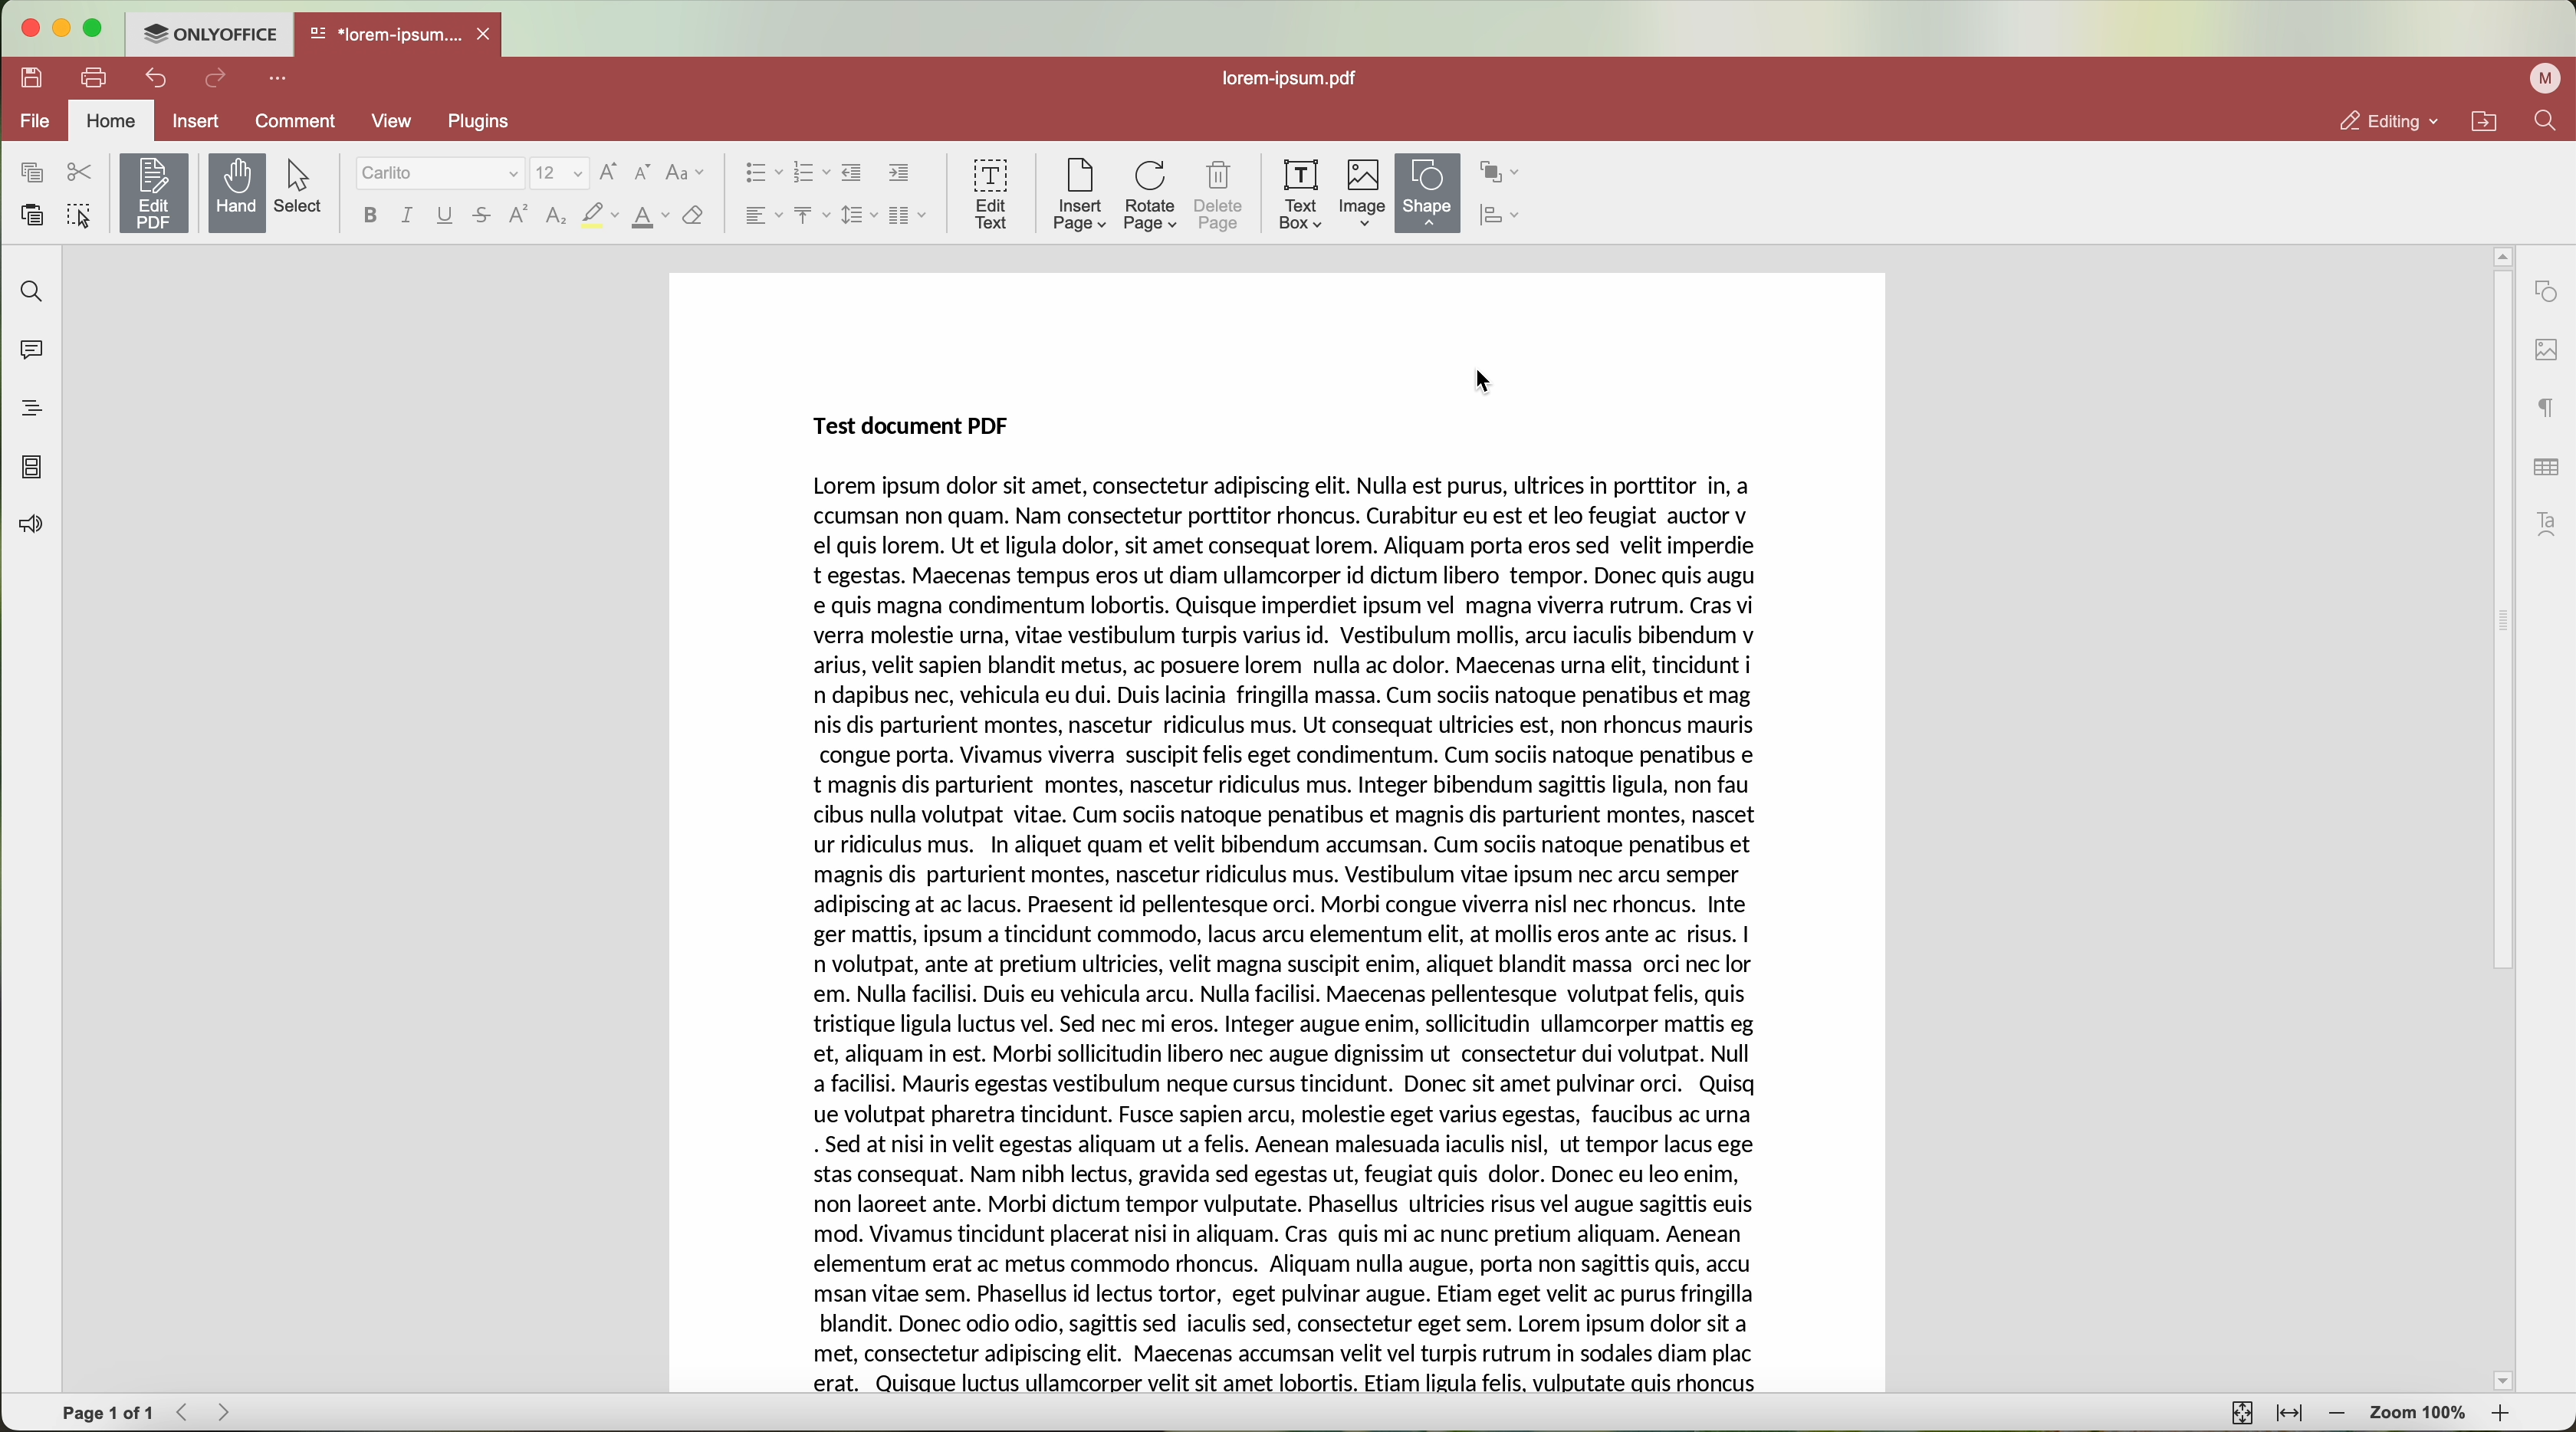 This screenshot has width=2576, height=1432. What do you see at coordinates (405, 214) in the screenshot?
I see `italic` at bounding box center [405, 214].